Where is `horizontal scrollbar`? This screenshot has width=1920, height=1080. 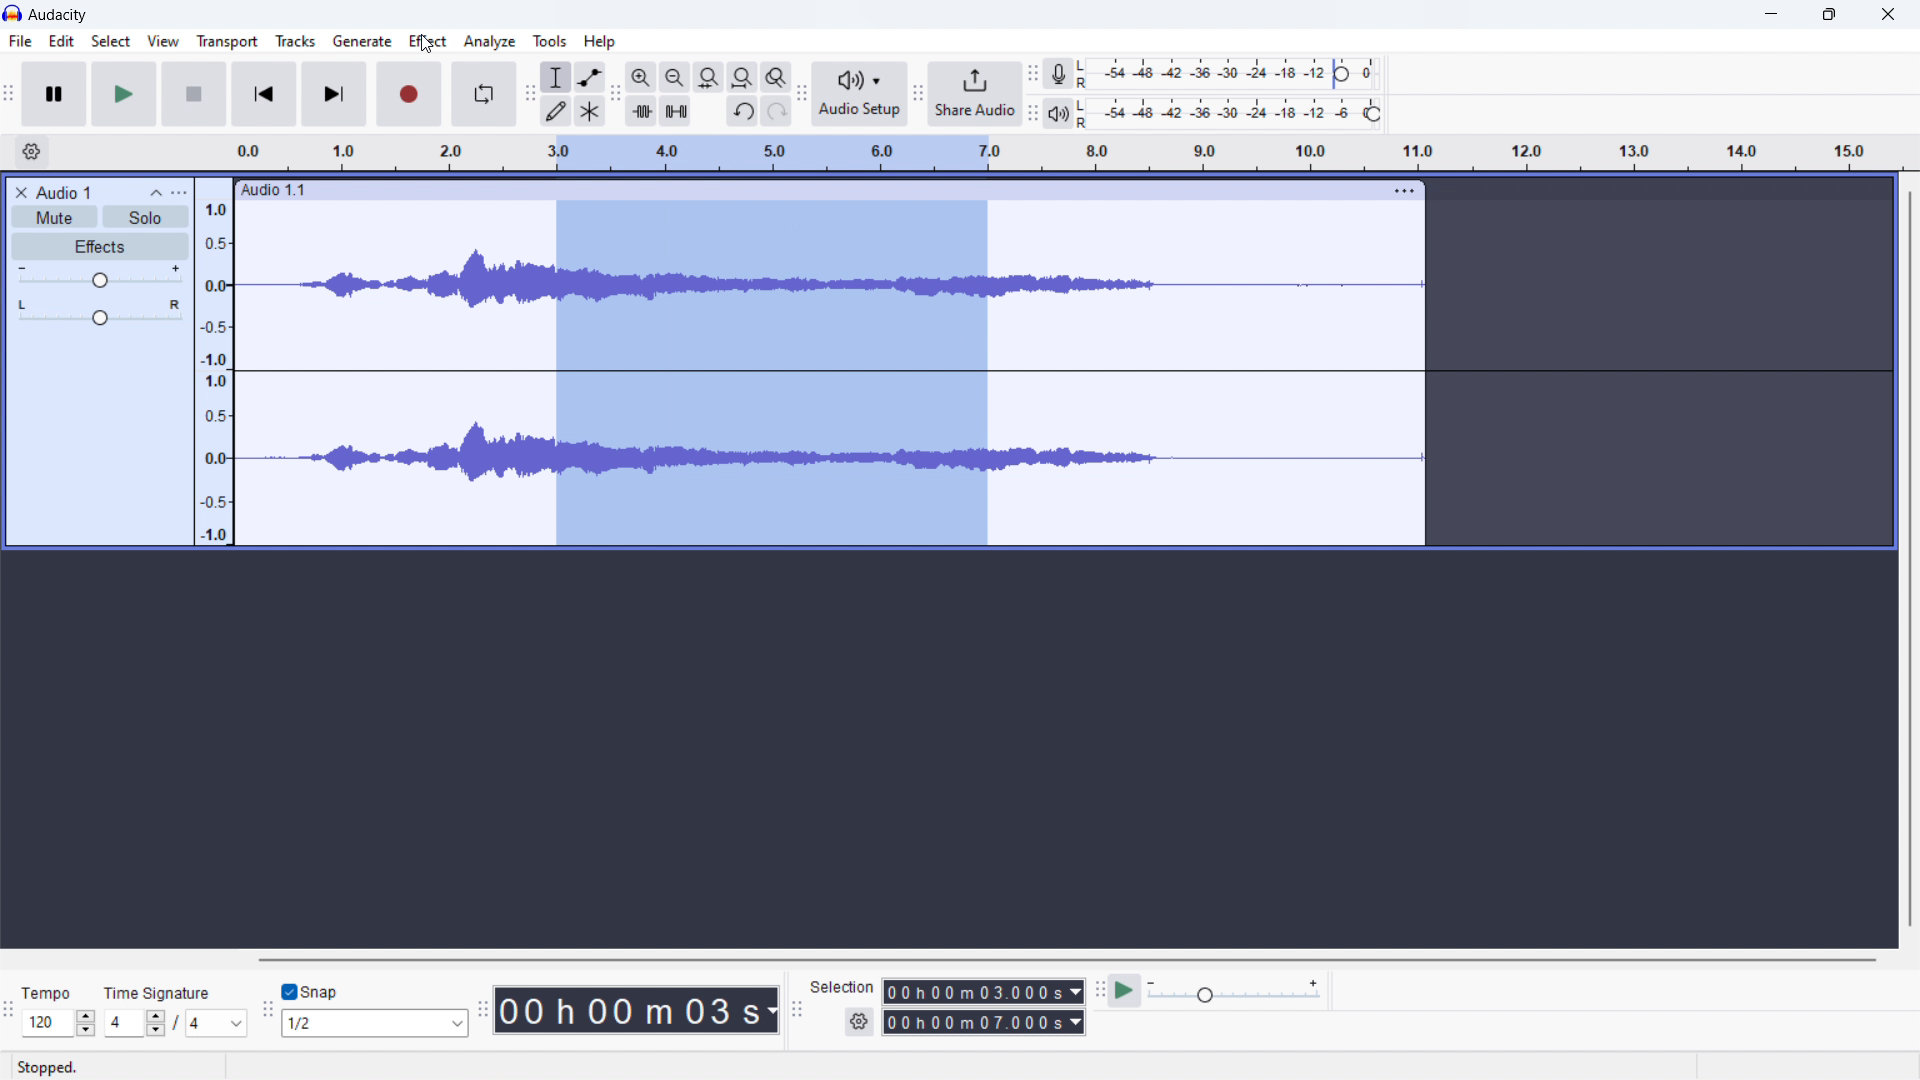 horizontal scrollbar is located at coordinates (1070, 960).